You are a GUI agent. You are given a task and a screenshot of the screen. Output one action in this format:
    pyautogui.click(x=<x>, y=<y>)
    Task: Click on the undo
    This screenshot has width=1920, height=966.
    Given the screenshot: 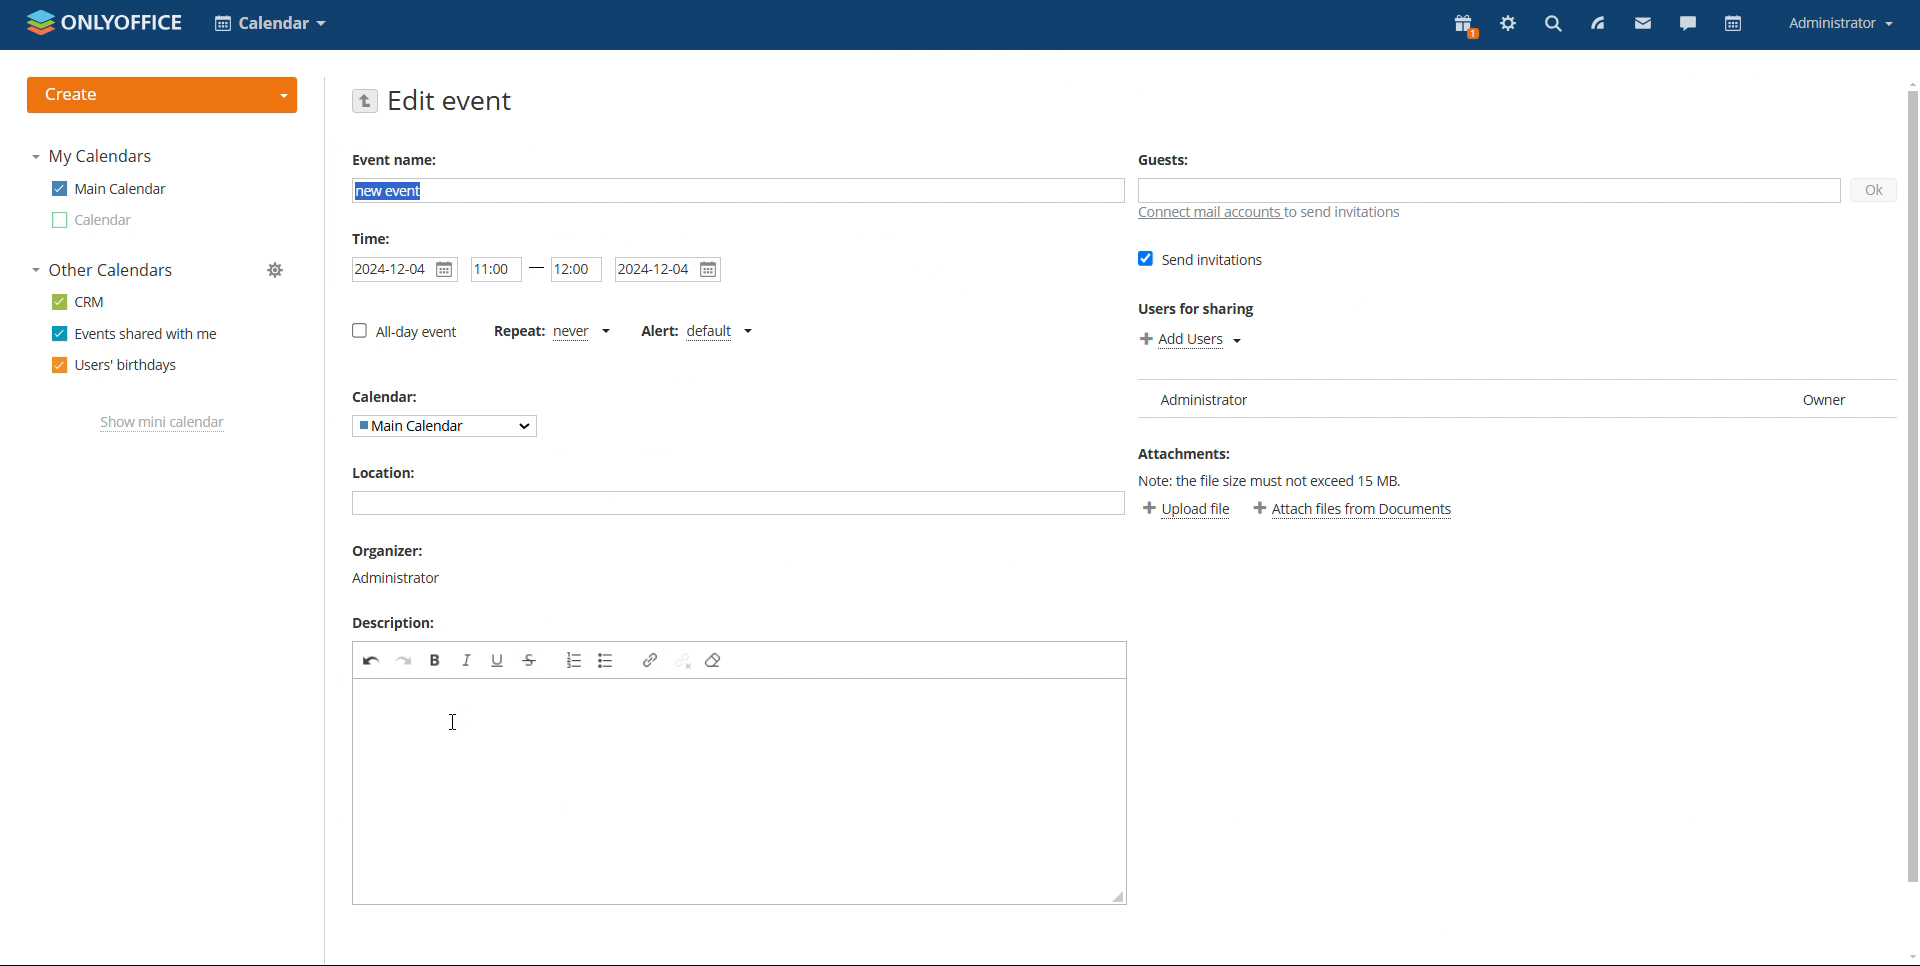 What is the action you would take?
    pyautogui.click(x=371, y=661)
    